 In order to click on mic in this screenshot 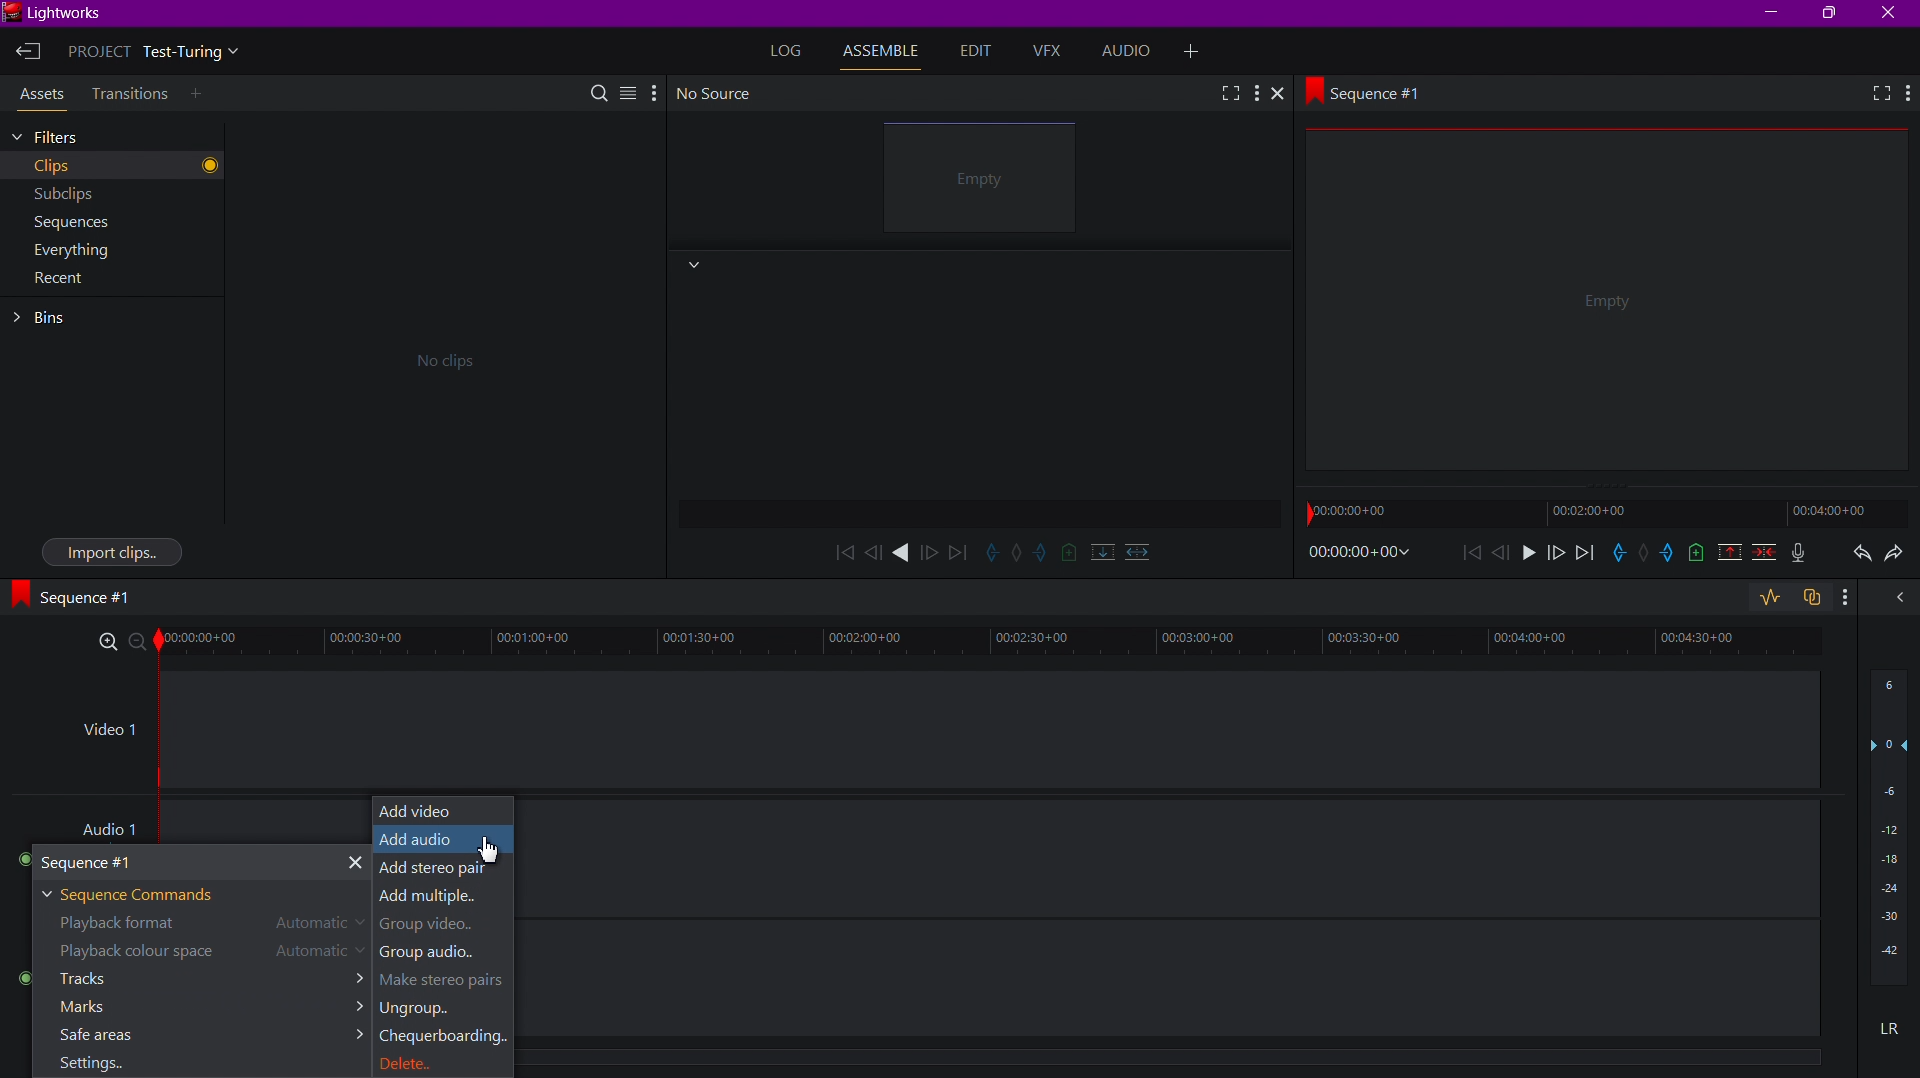, I will do `click(1804, 555)`.